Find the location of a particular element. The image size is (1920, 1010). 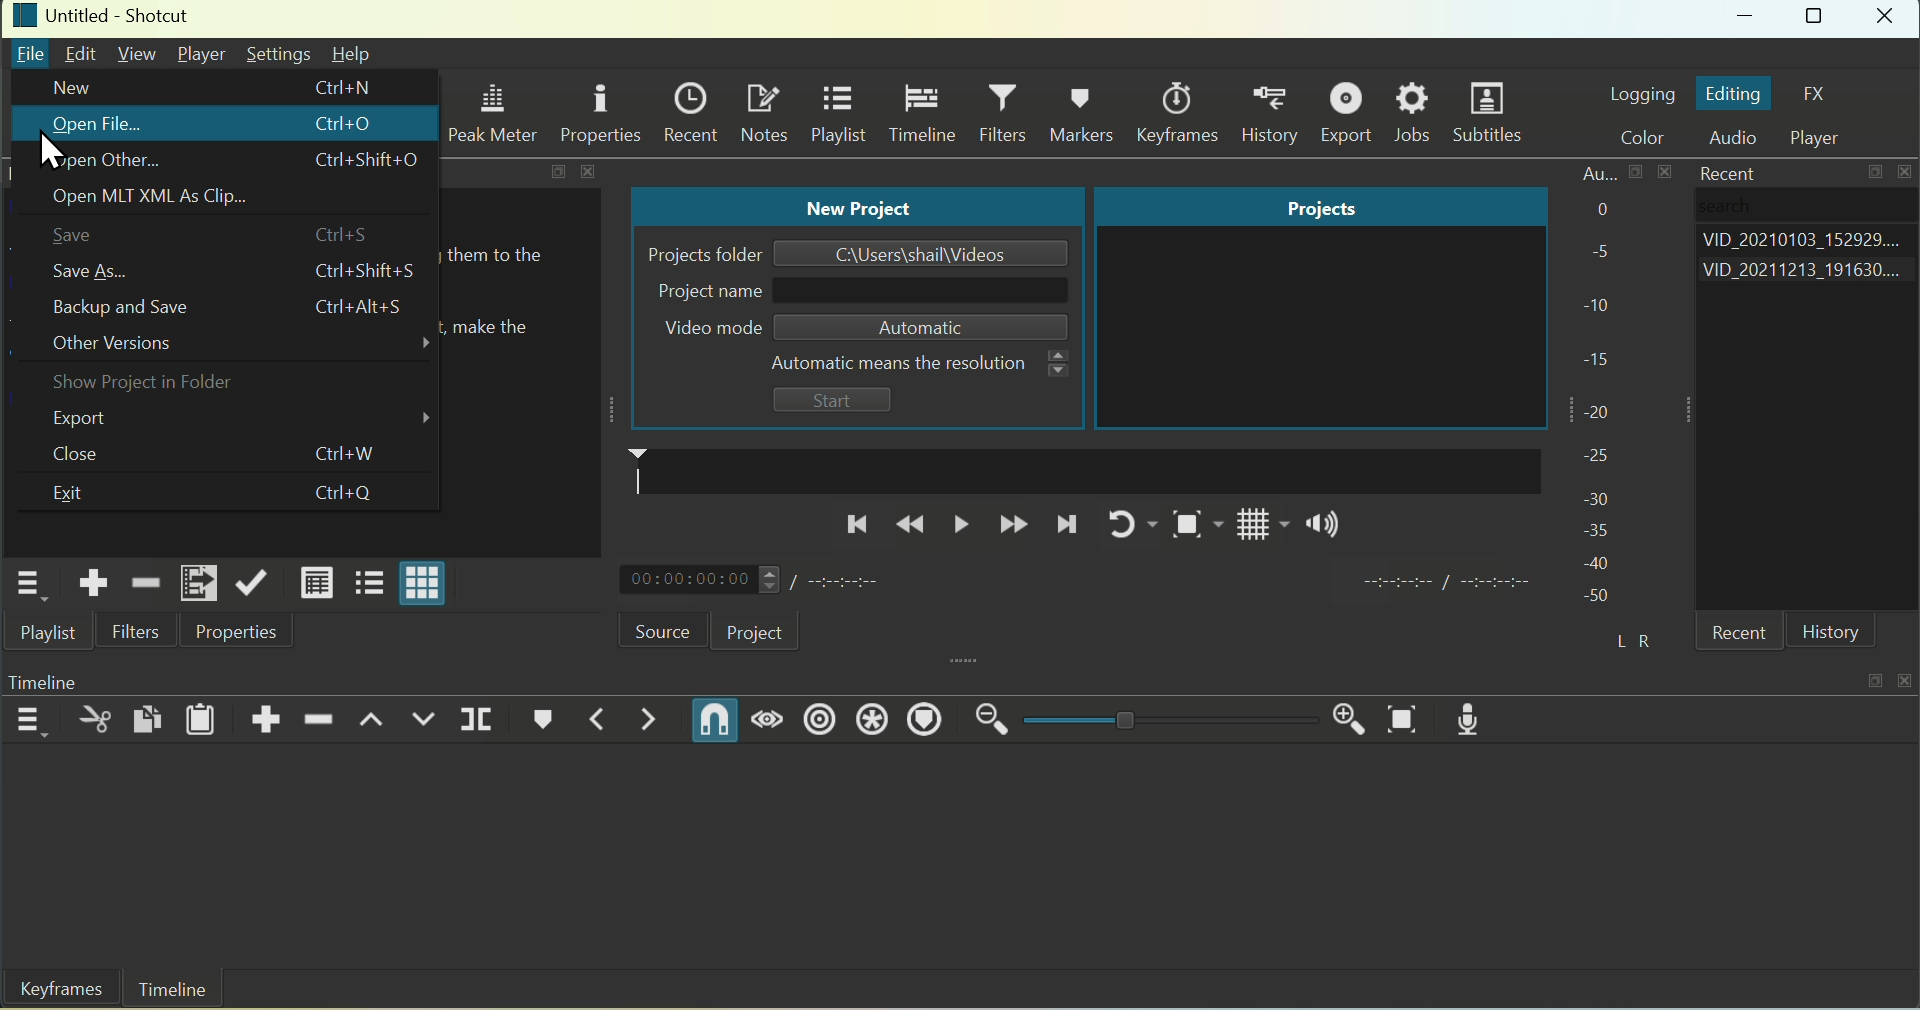

zoom slider is located at coordinates (1166, 721).